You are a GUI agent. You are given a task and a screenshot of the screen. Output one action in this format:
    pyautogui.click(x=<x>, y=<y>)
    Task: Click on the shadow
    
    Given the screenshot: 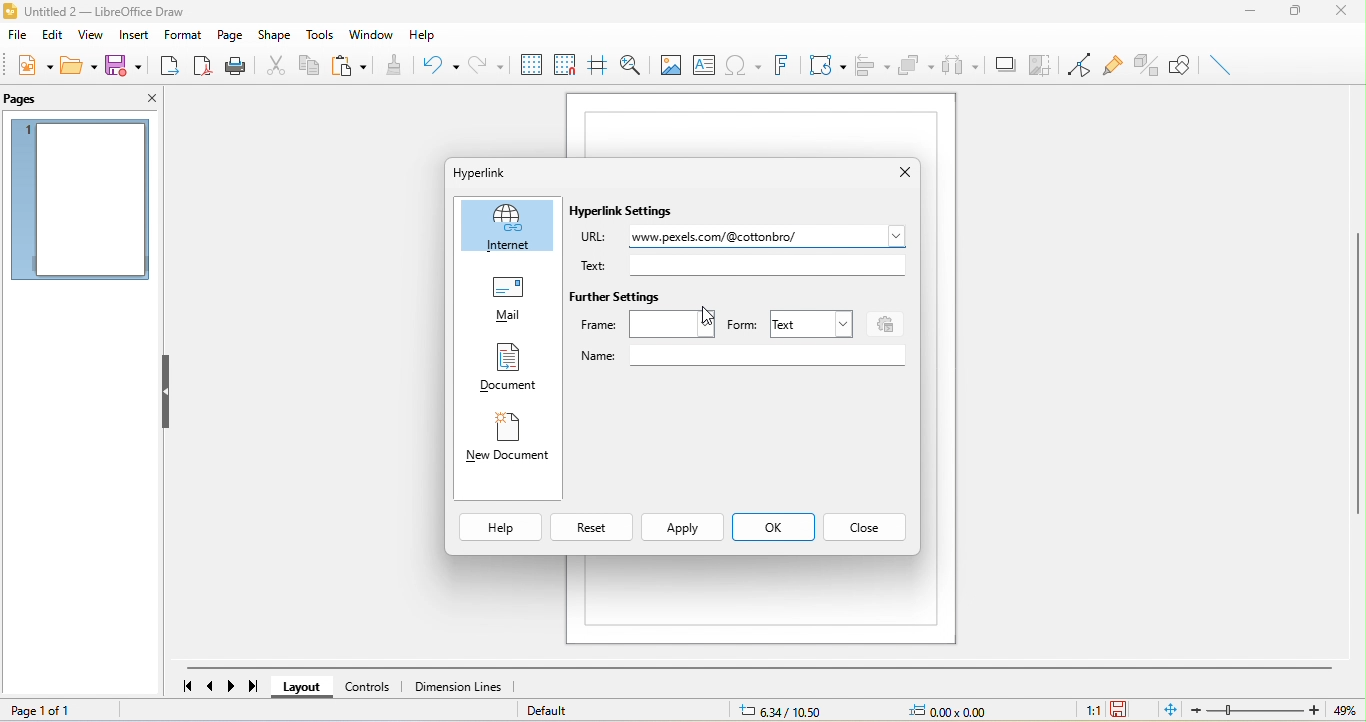 What is the action you would take?
    pyautogui.click(x=1003, y=63)
    